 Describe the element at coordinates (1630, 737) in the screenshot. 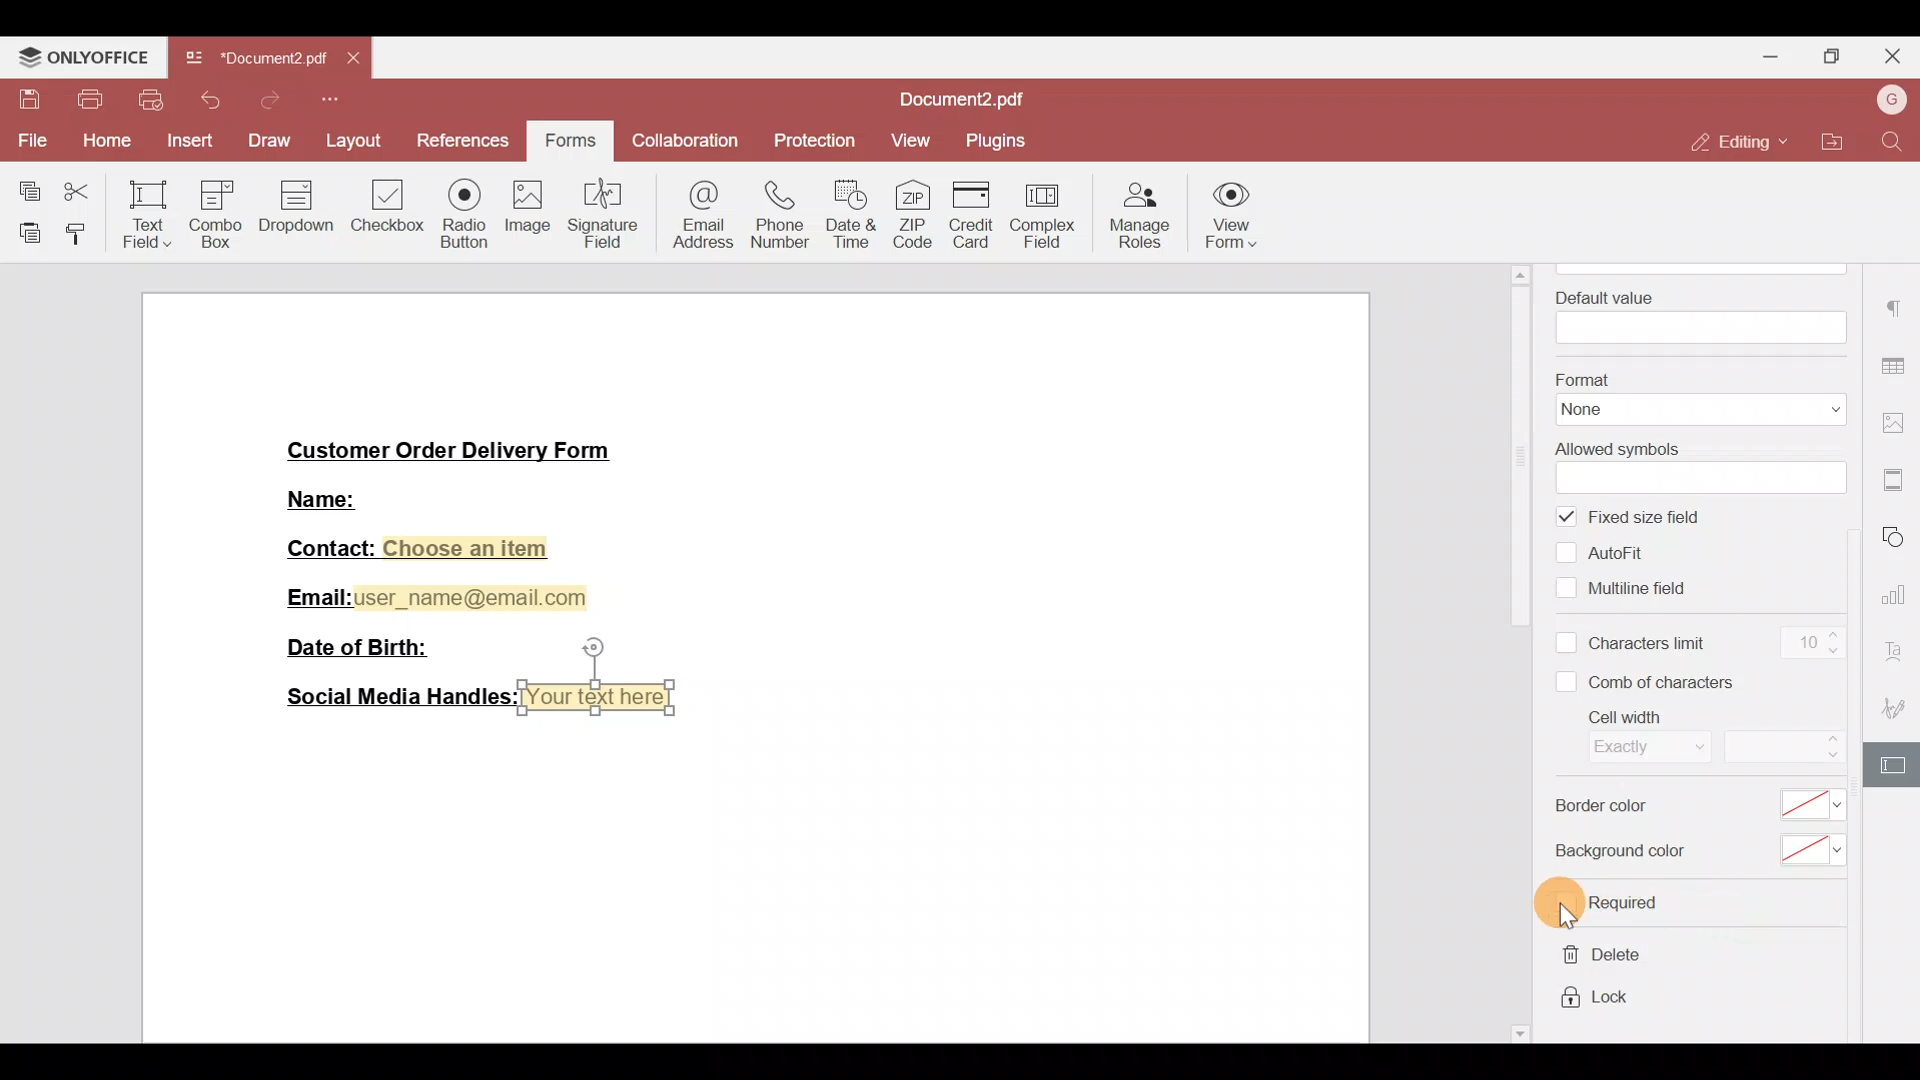

I see `Cell width` at that location.